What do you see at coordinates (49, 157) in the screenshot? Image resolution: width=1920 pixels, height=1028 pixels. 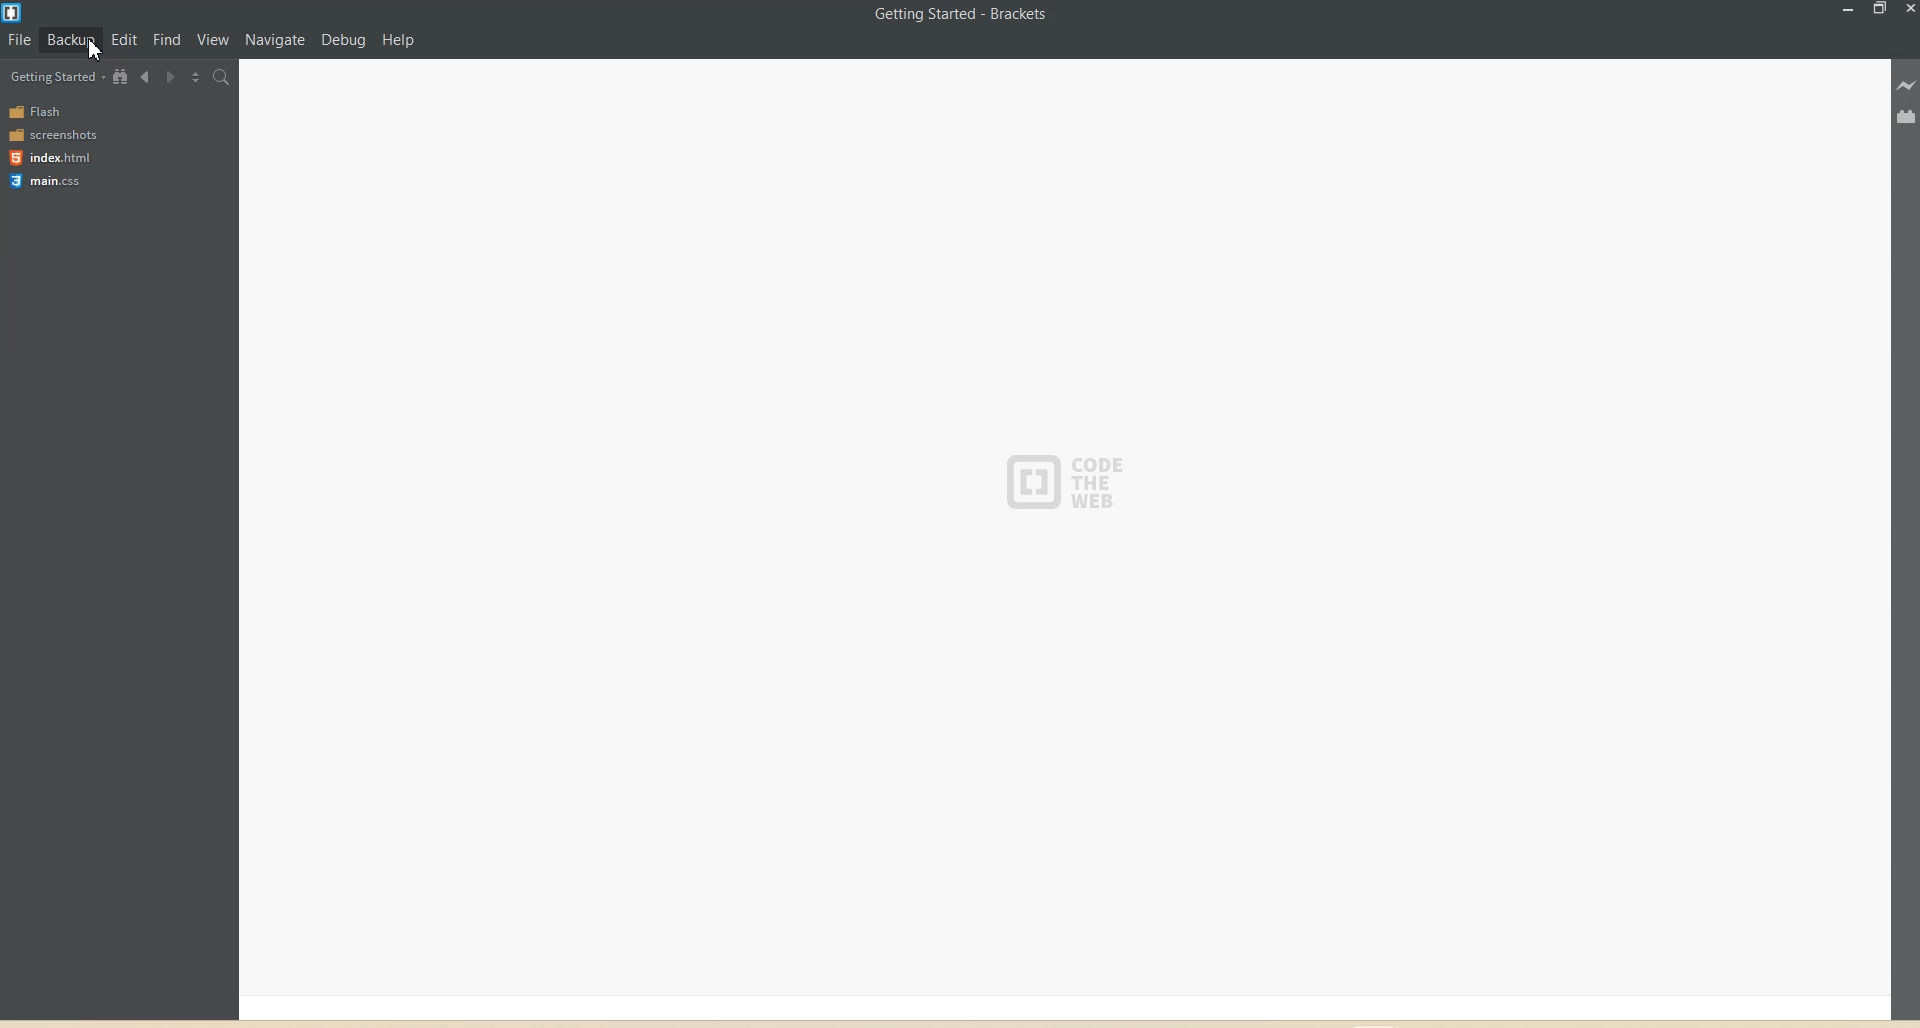 I see `index.html` at bounding box center [49, 157].